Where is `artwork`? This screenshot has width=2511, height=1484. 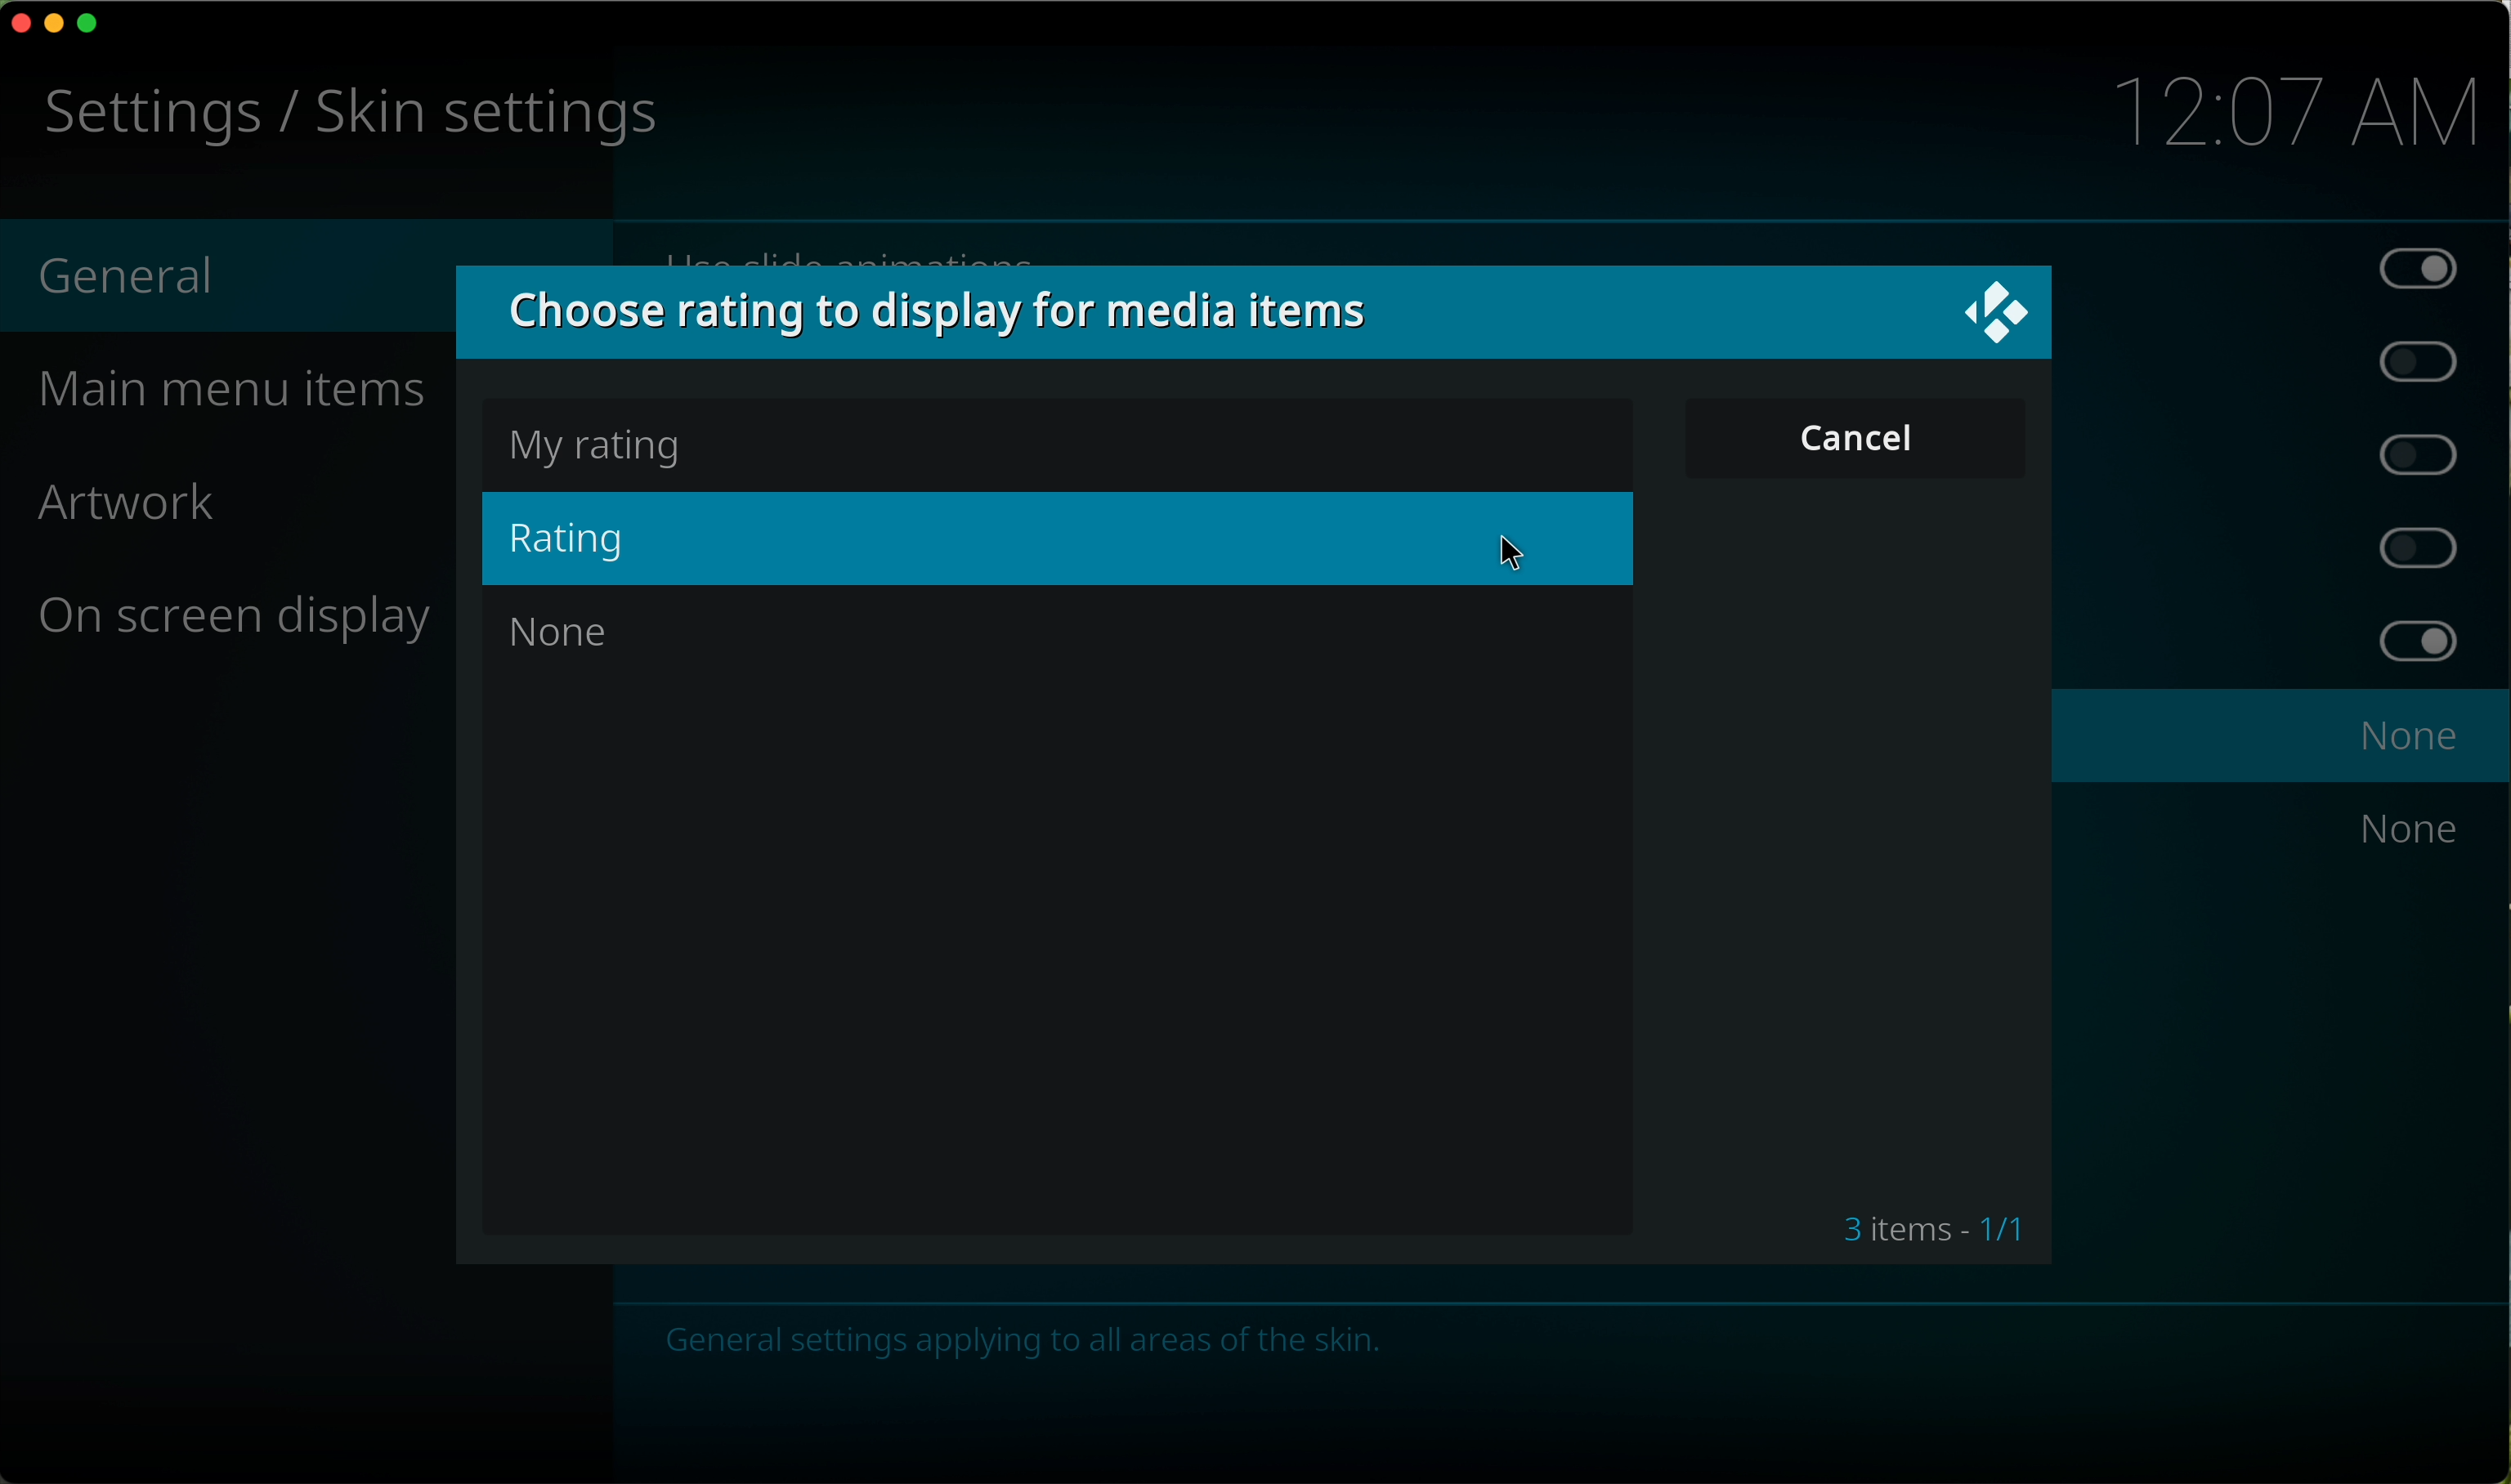
artwork is located at coordinates (130, 509).